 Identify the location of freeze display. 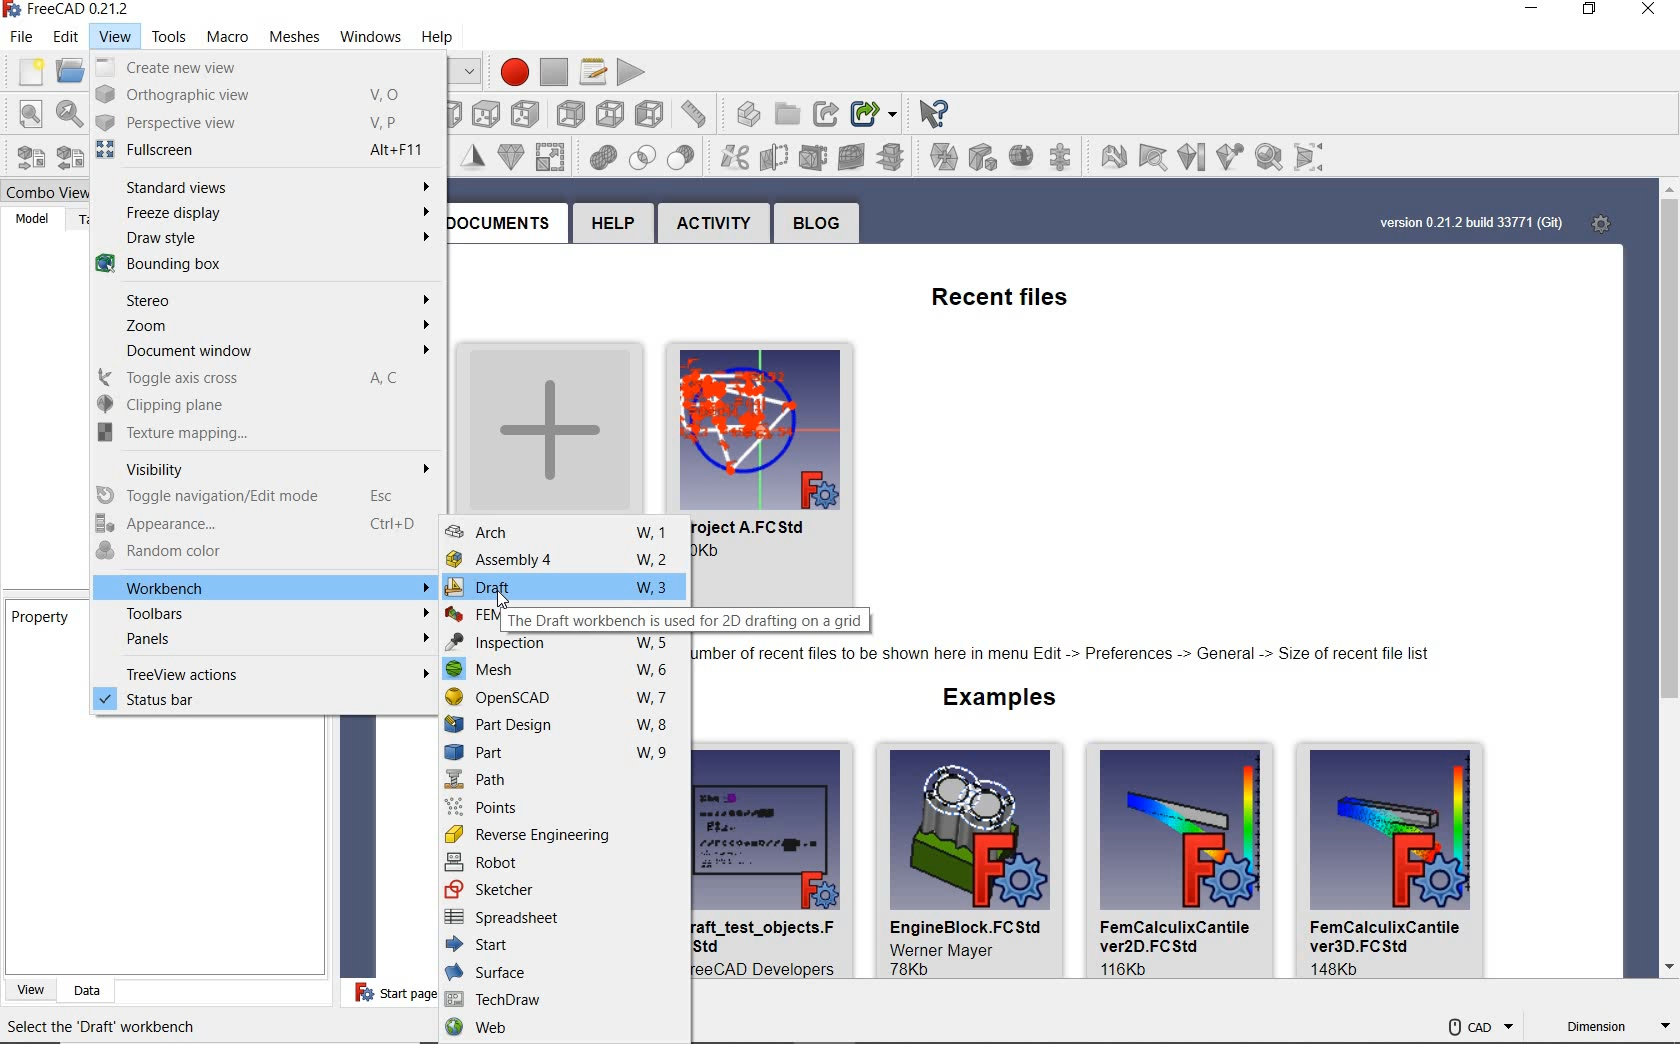
(266, 215).